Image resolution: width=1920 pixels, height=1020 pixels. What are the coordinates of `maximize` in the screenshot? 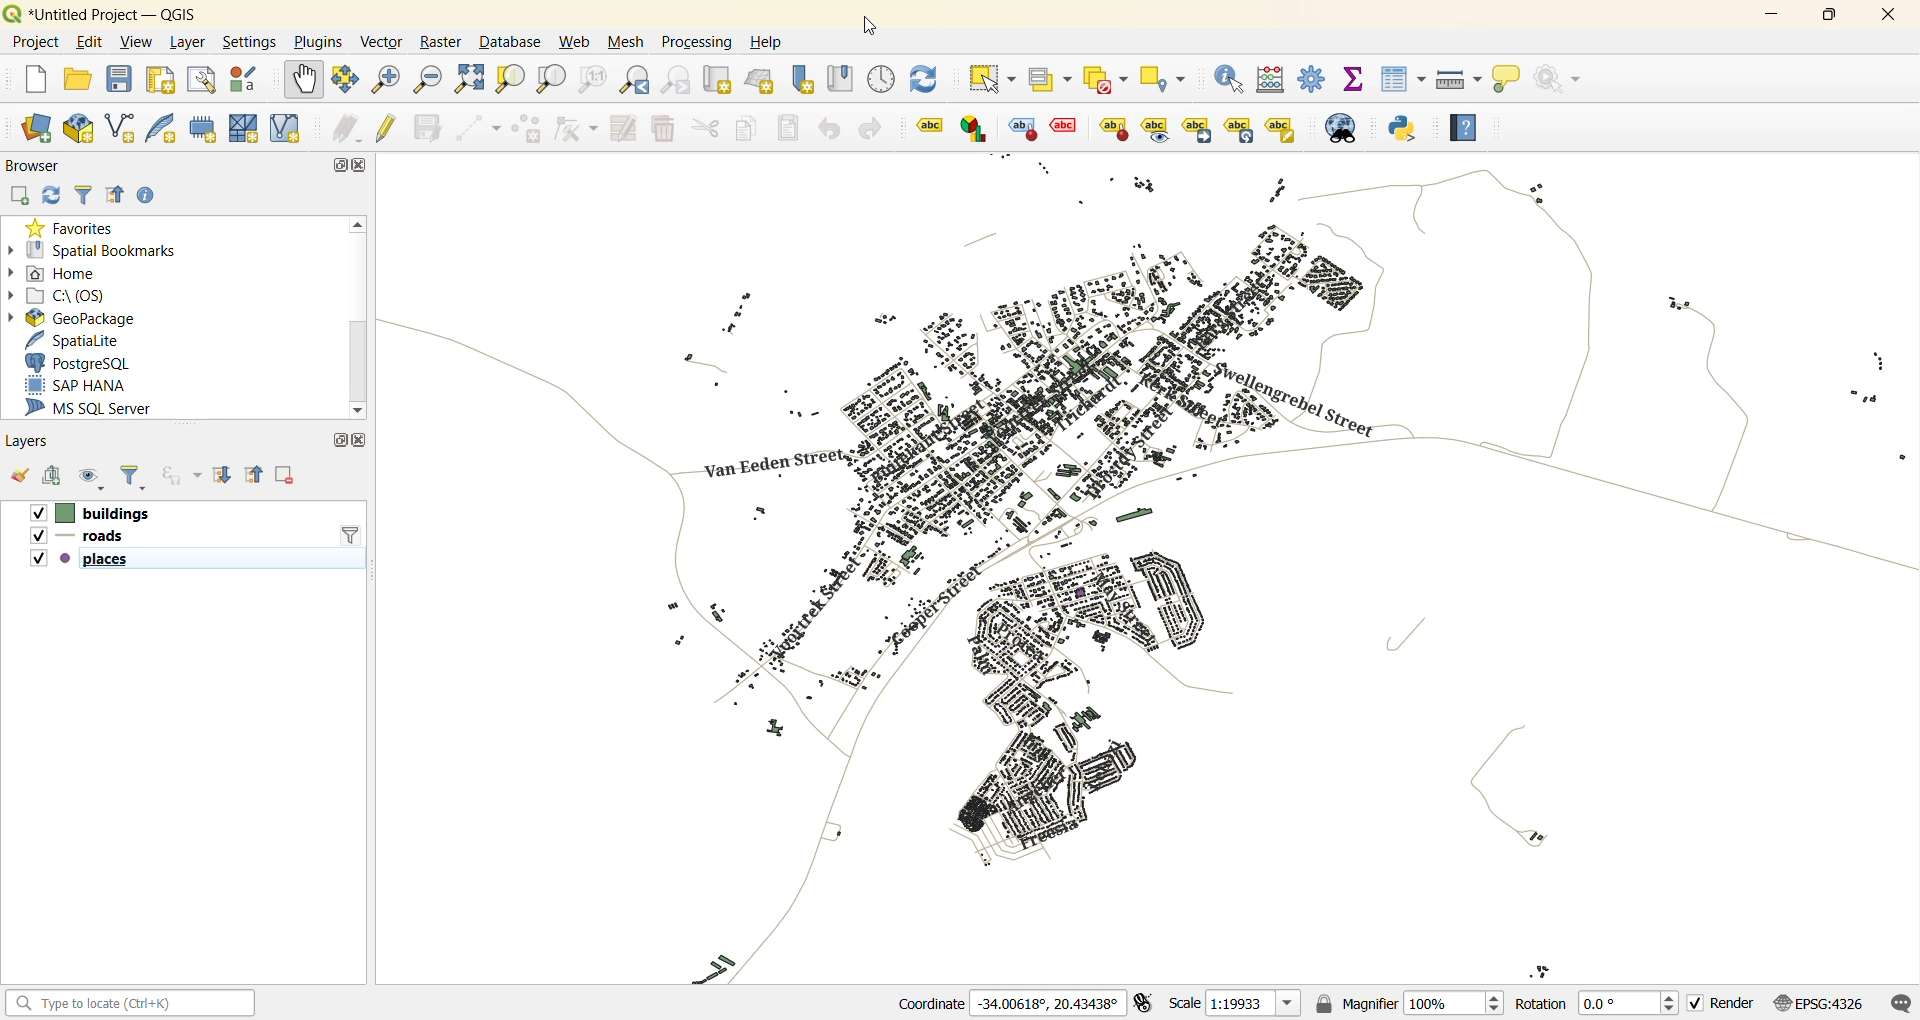 It's located at (336, 442).